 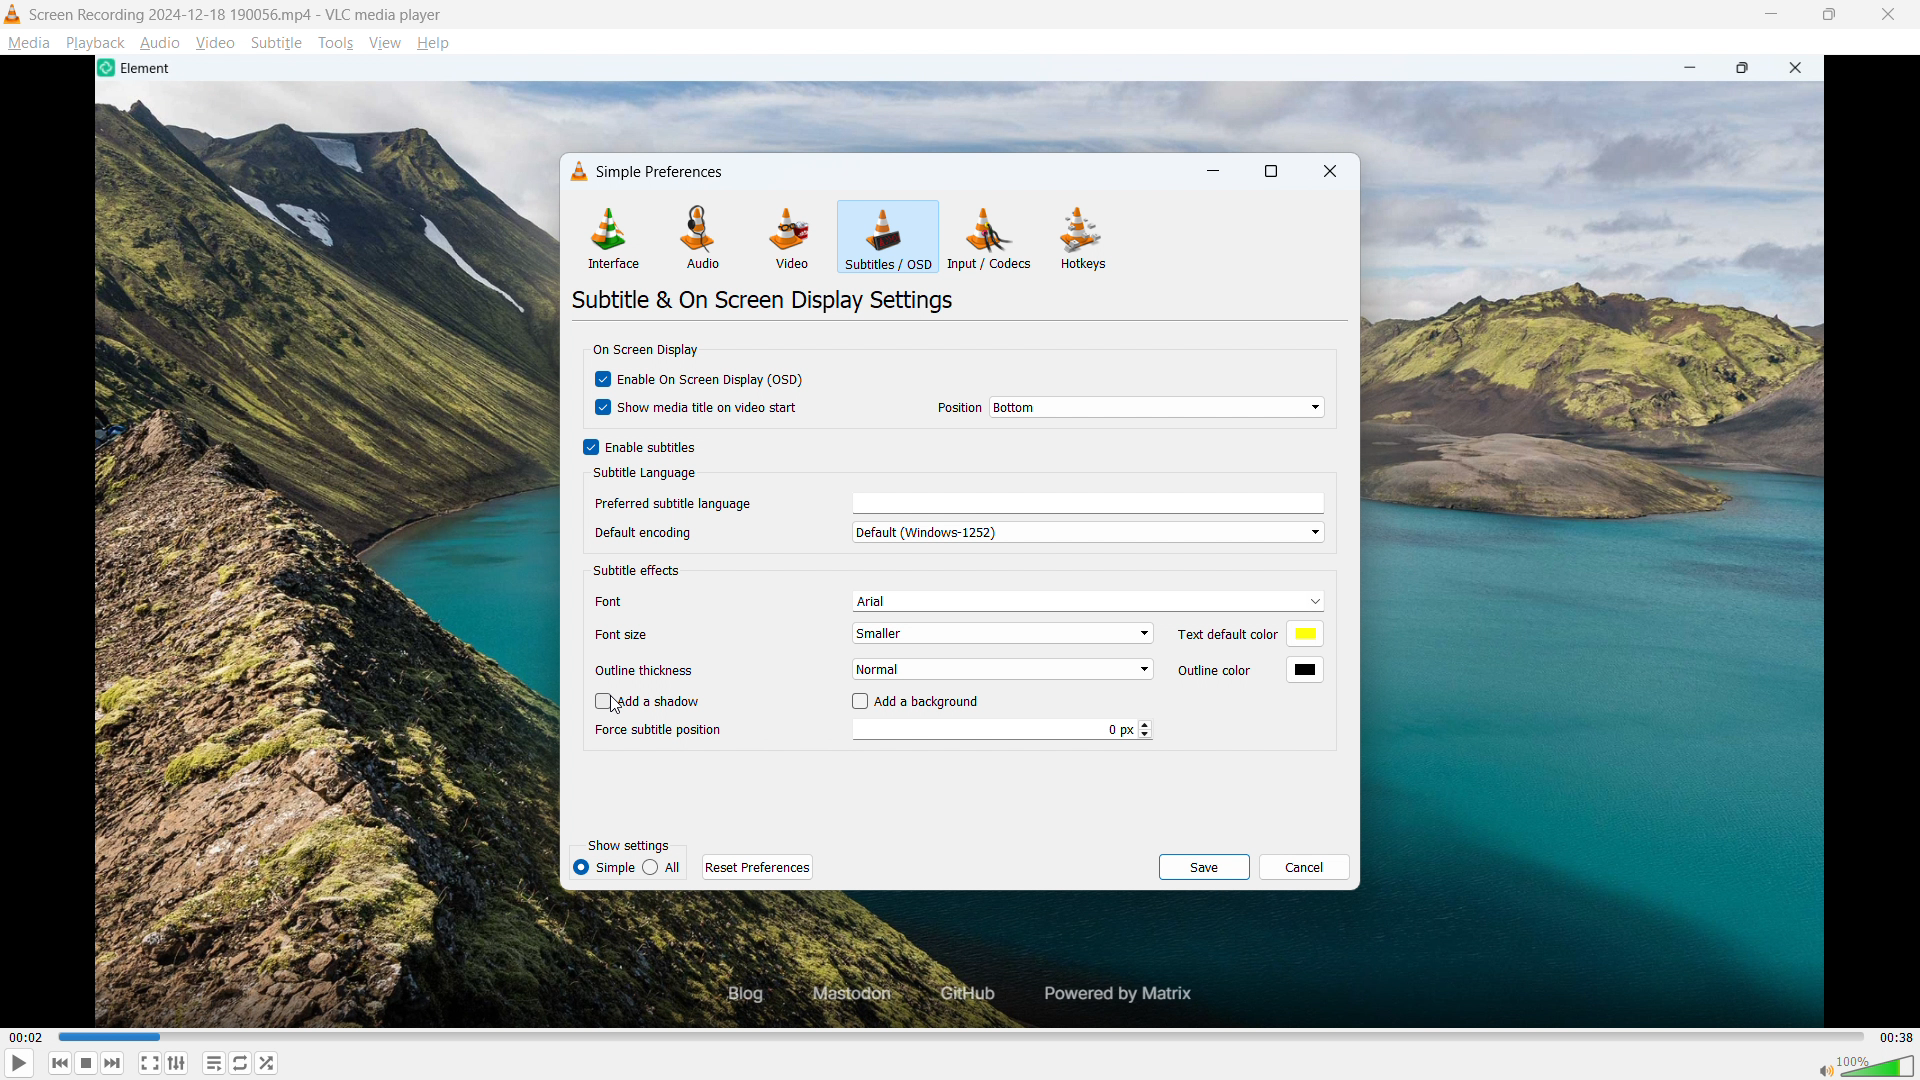 What do you see at coordinates (846, 994) in the screenshot?
I see `Mastodon` at bounding box center [846, 994].